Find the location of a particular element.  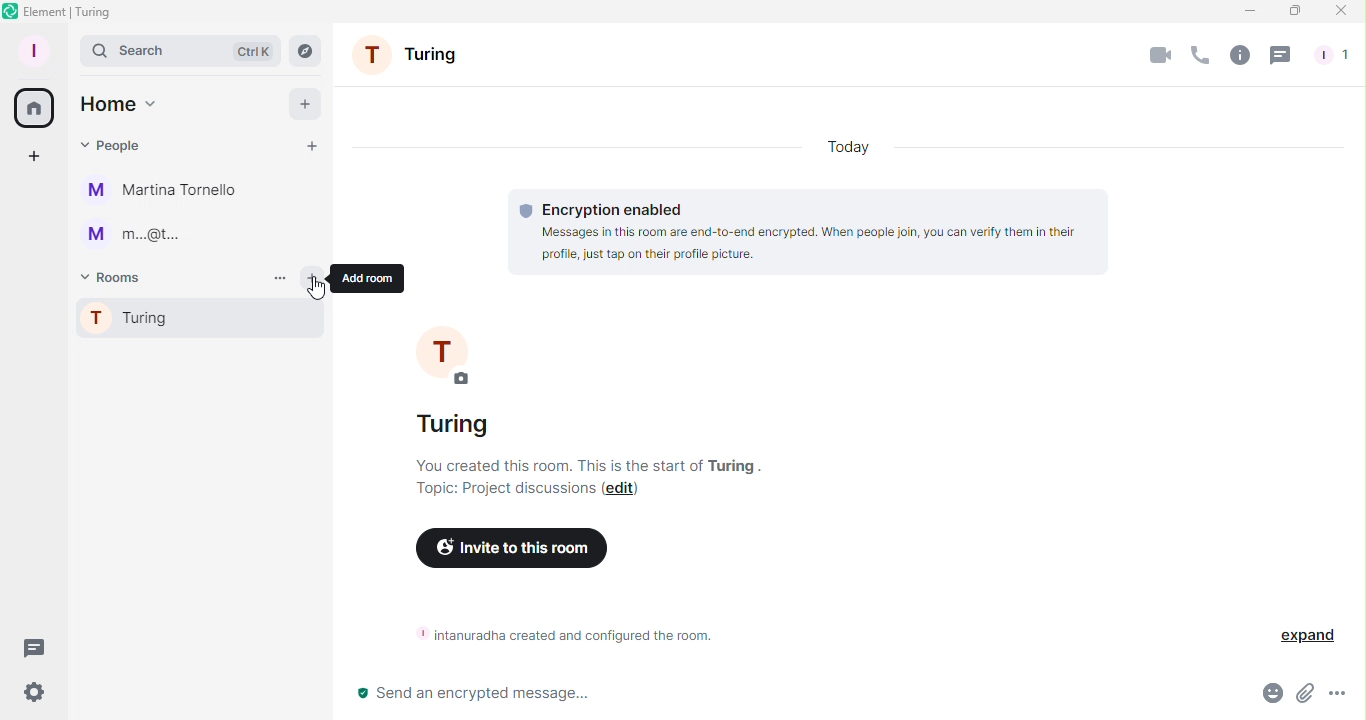

People is located at coordinates (114, 142).